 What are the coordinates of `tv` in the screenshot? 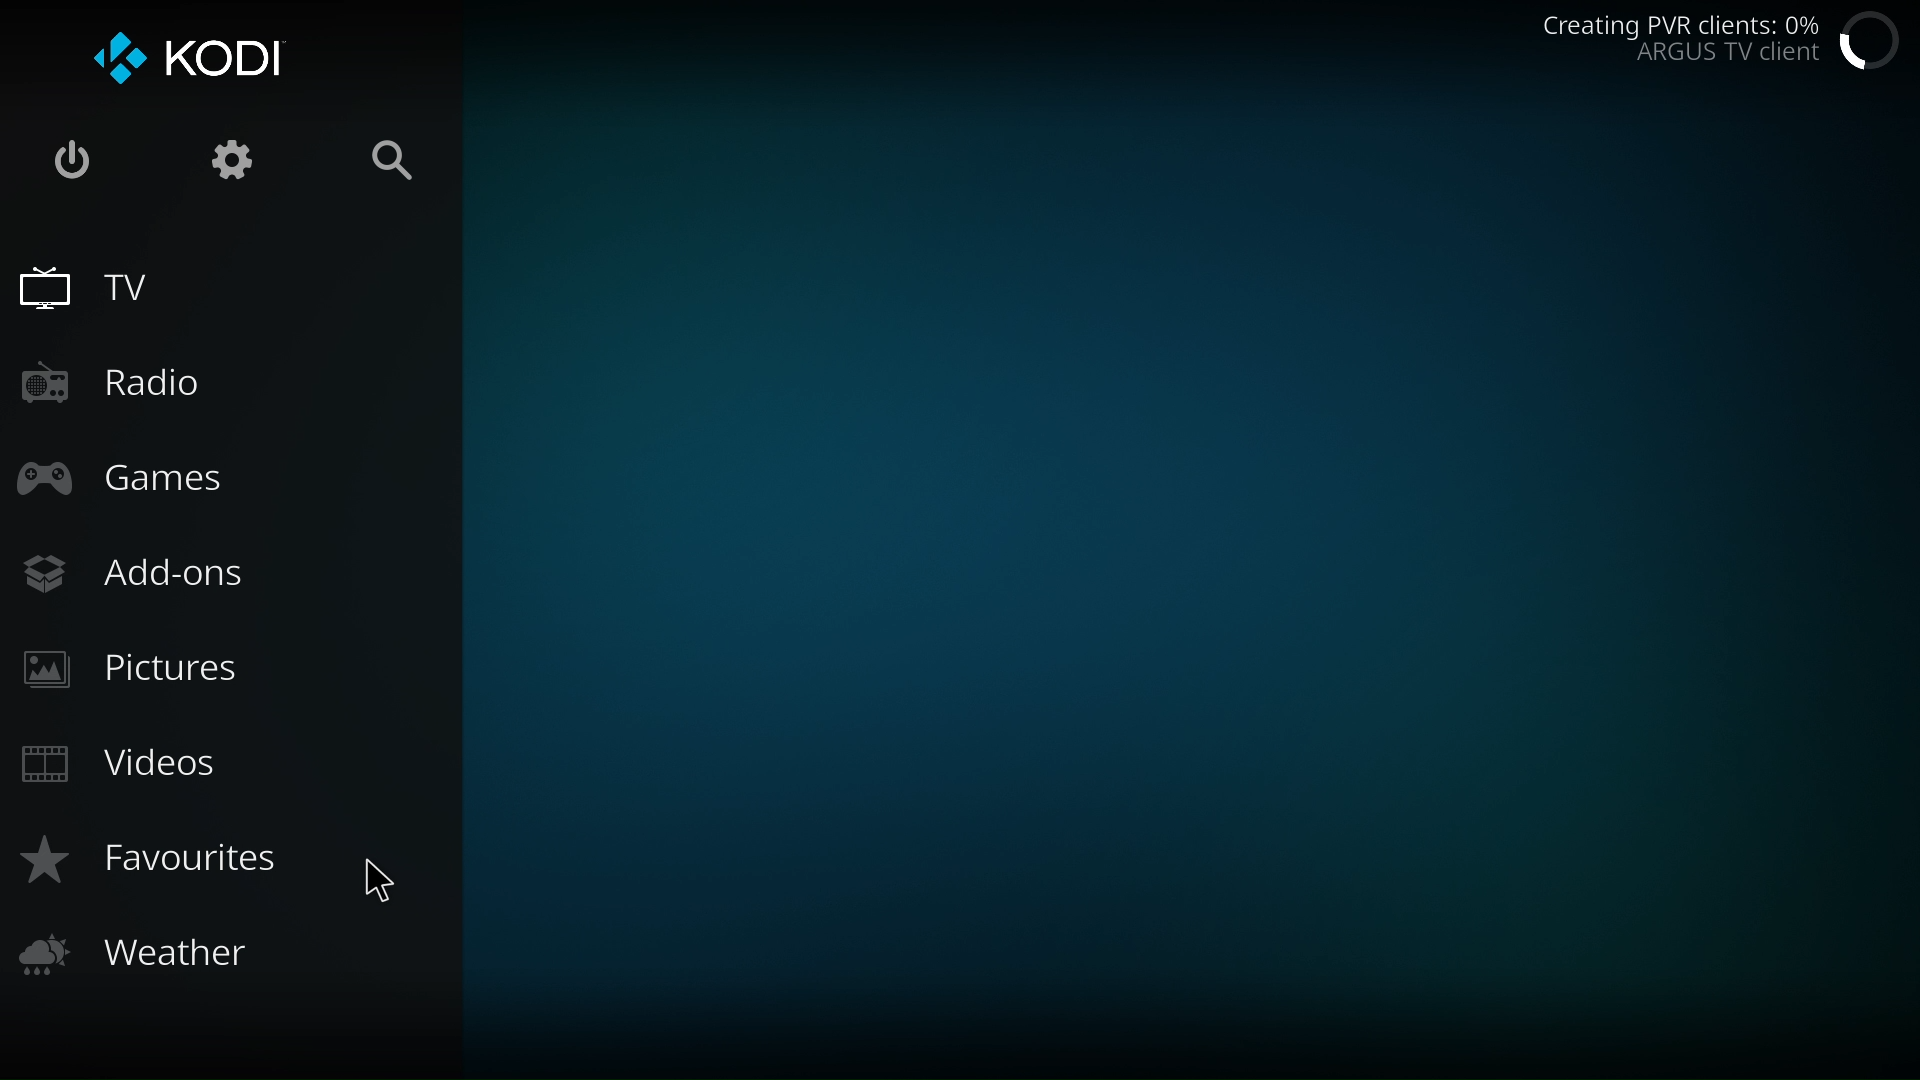 It's located at (88, 286).